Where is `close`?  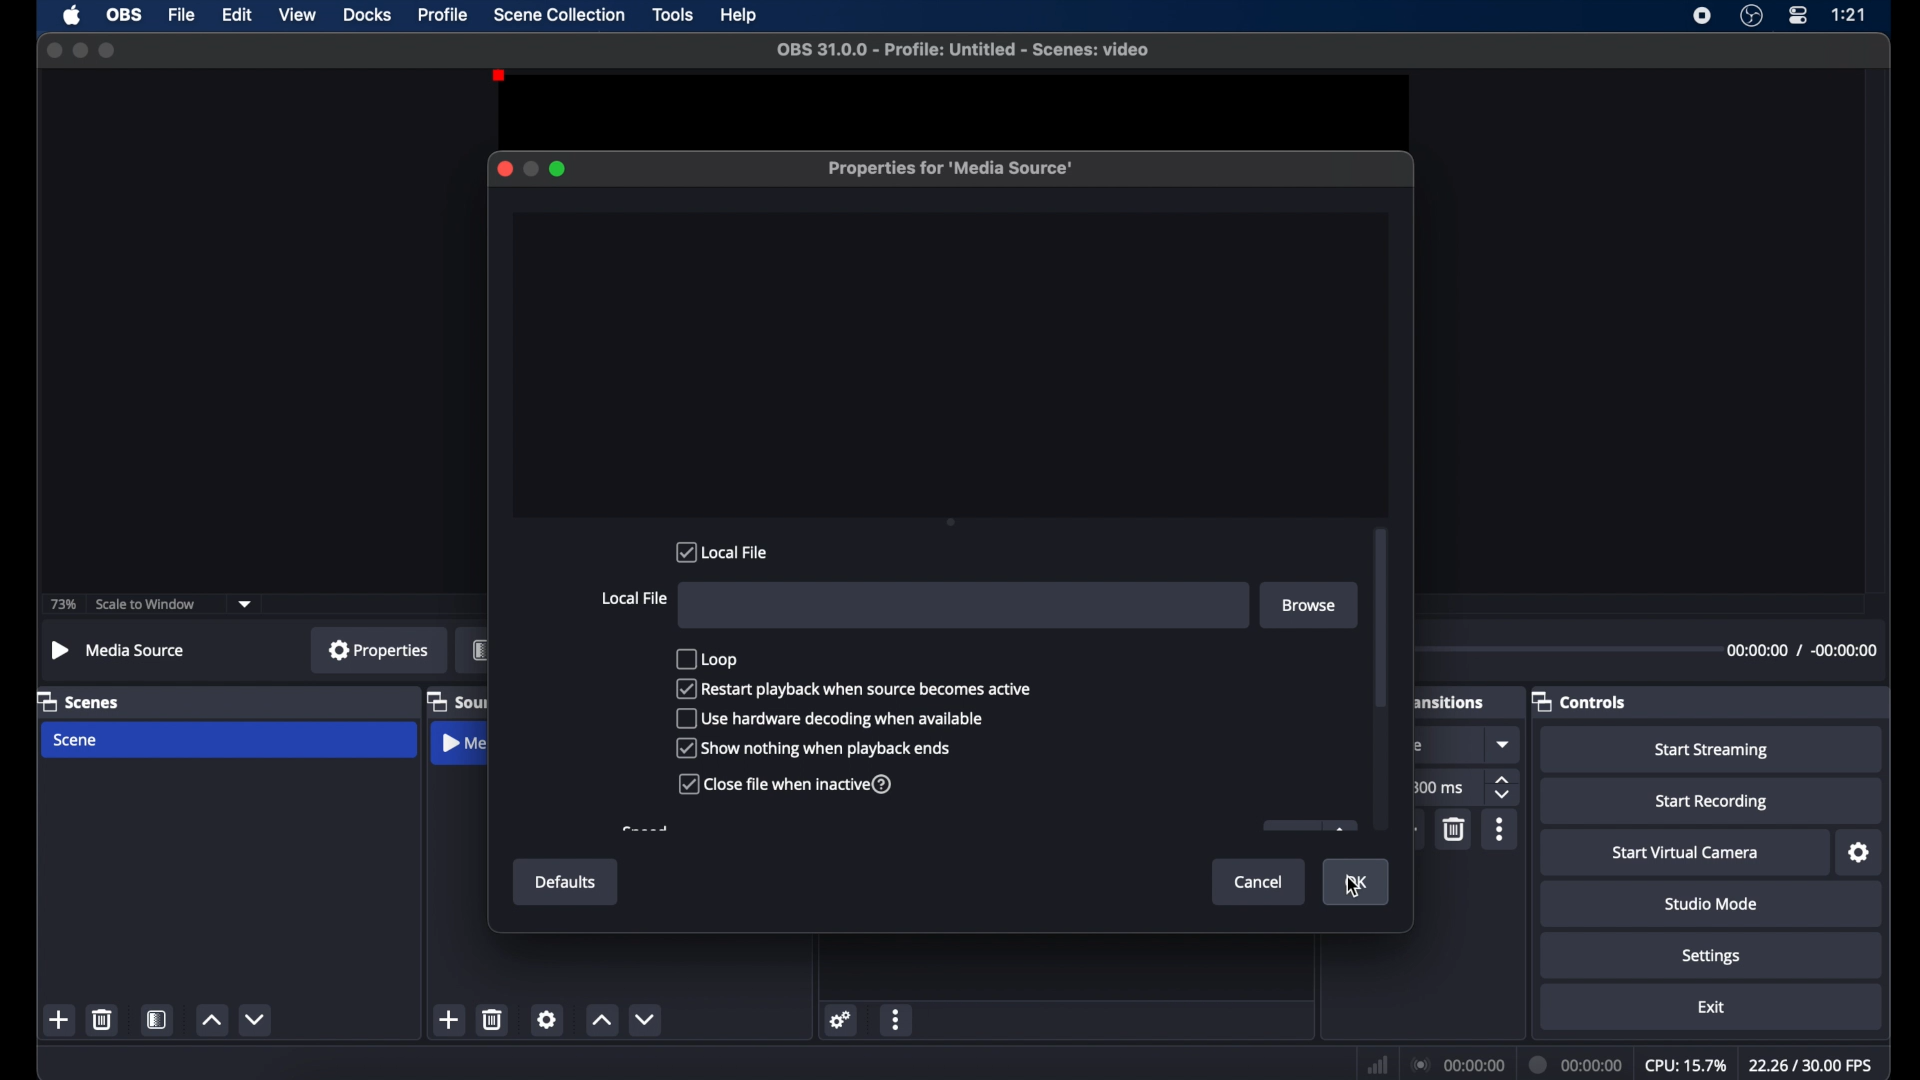 close is located at coordinates (53, 50).